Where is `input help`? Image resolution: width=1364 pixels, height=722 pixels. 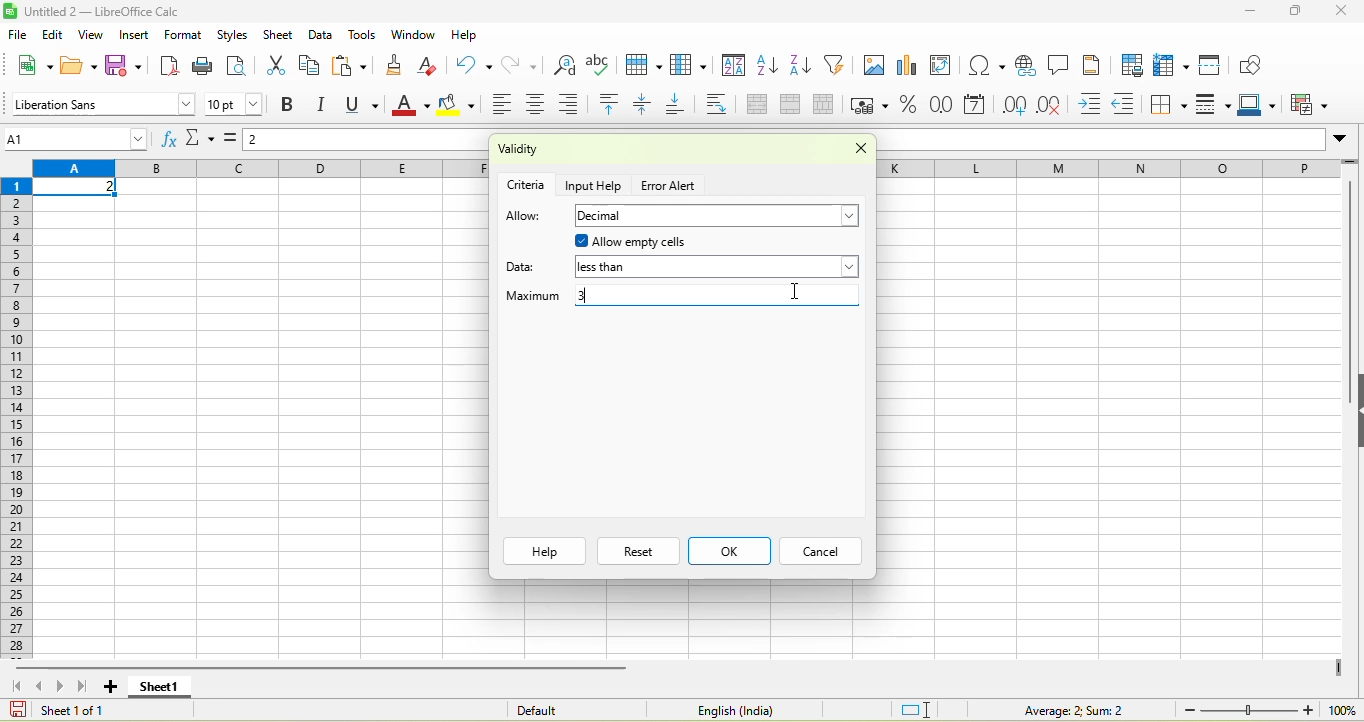
input help is located at coordinates (596, 184).